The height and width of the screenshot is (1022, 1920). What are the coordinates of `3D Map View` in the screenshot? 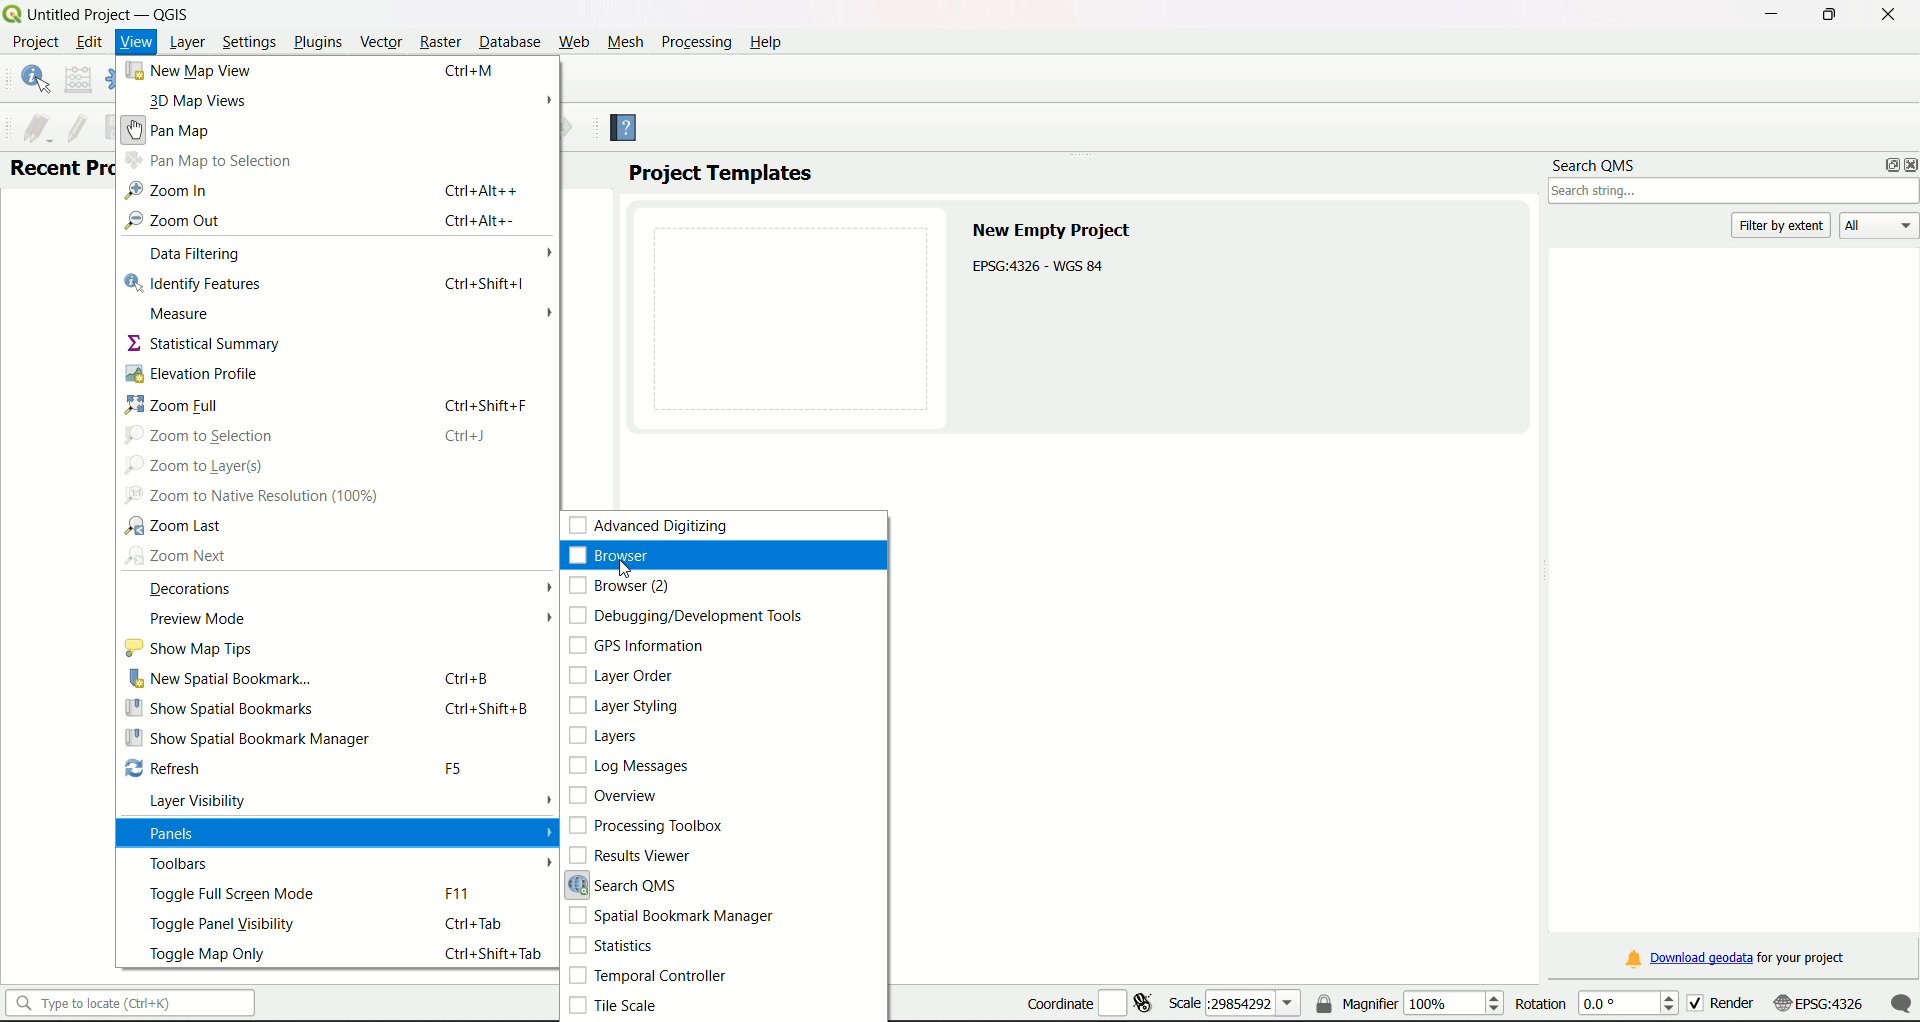 It's located at (194, 101).